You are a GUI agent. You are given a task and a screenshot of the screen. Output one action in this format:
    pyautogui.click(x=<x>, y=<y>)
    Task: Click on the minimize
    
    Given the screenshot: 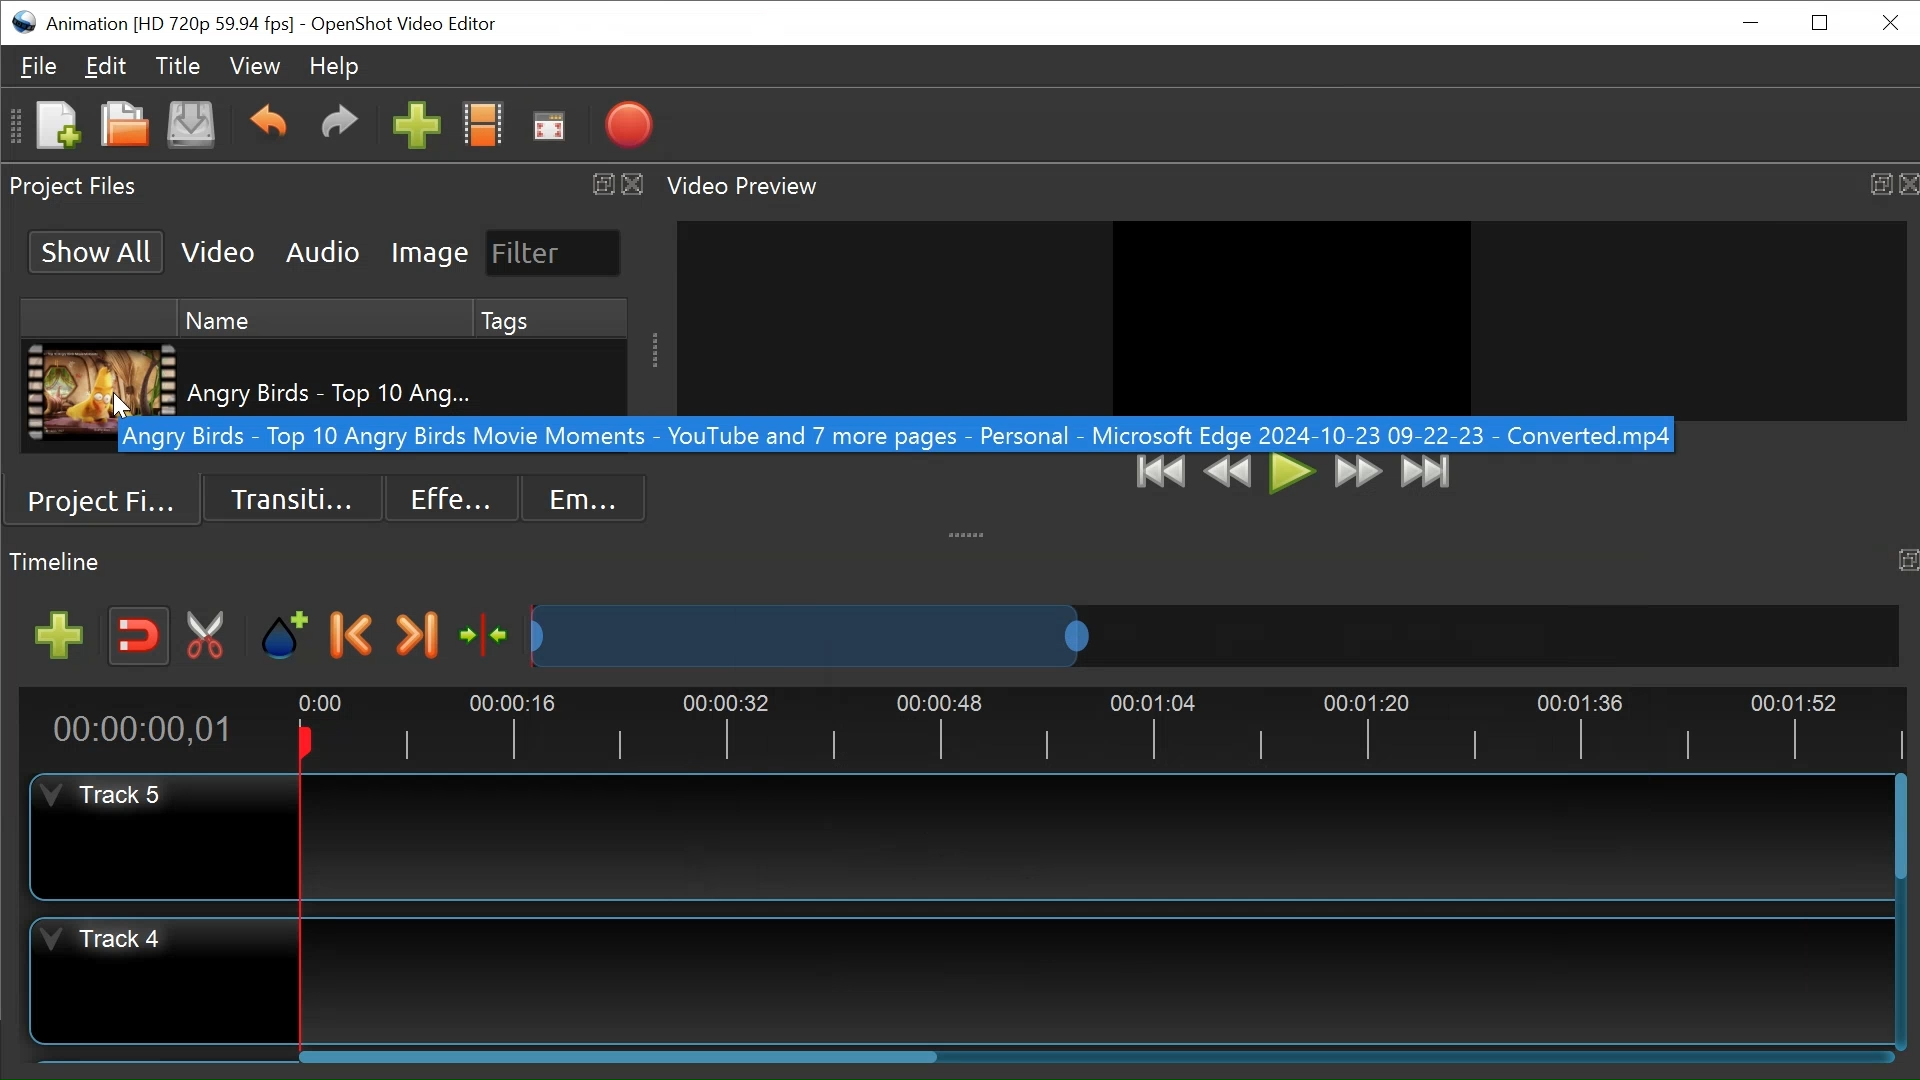 What is the action you would take?
    pyautogui.click(x=1751, y=21)
    